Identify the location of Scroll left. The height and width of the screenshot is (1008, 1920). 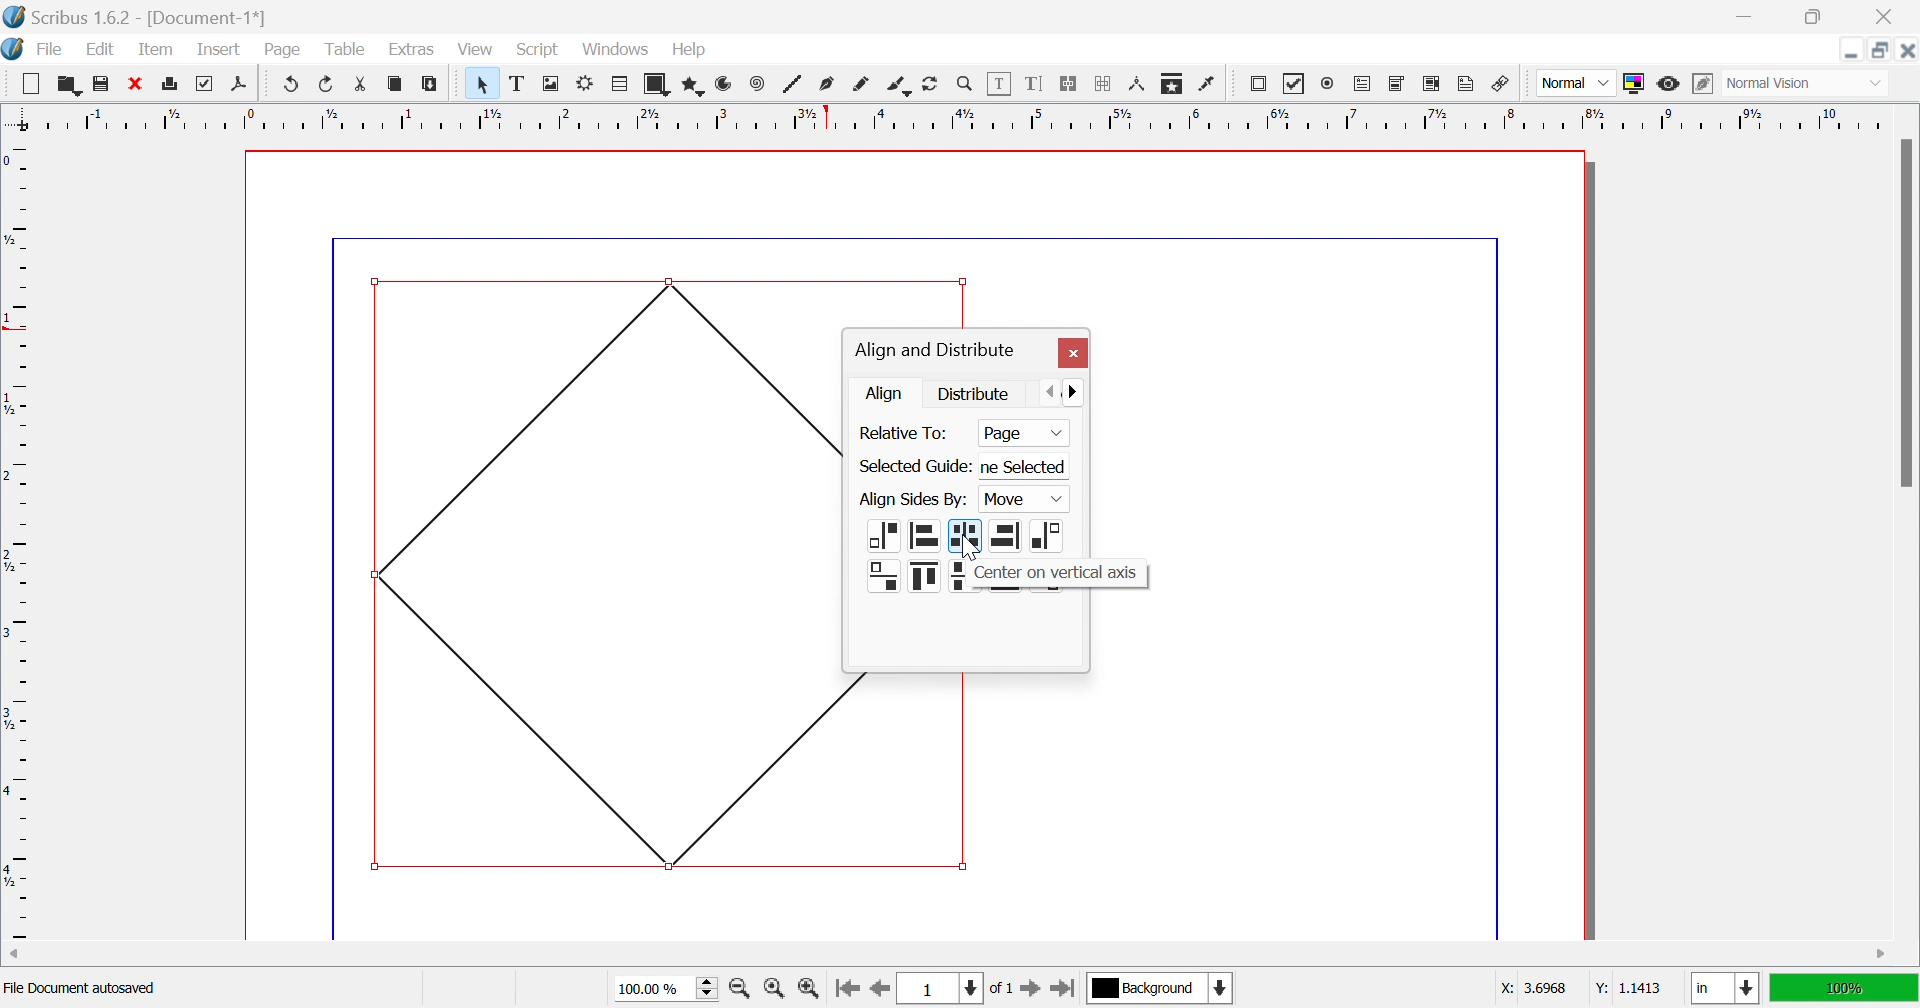
(16, 955).